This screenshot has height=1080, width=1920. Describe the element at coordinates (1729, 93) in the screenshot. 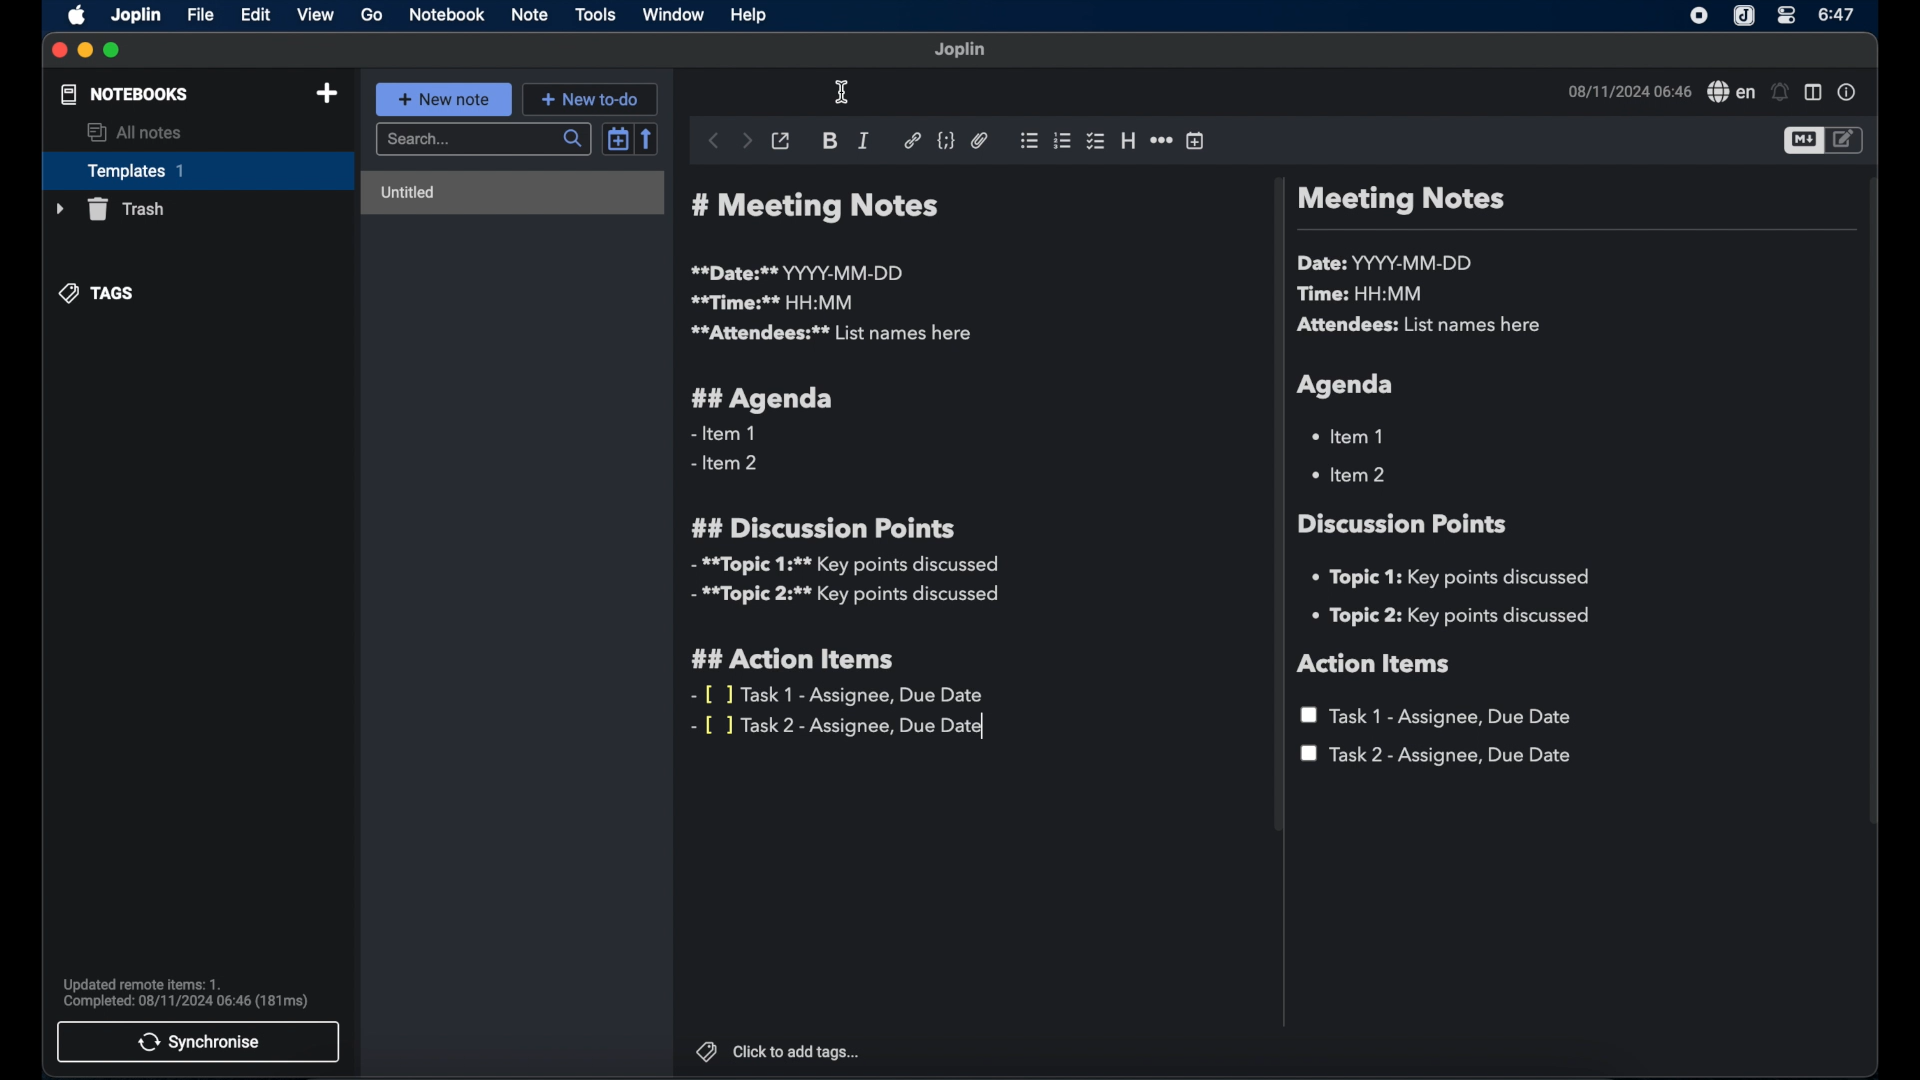

I see `spell checker` at that location.